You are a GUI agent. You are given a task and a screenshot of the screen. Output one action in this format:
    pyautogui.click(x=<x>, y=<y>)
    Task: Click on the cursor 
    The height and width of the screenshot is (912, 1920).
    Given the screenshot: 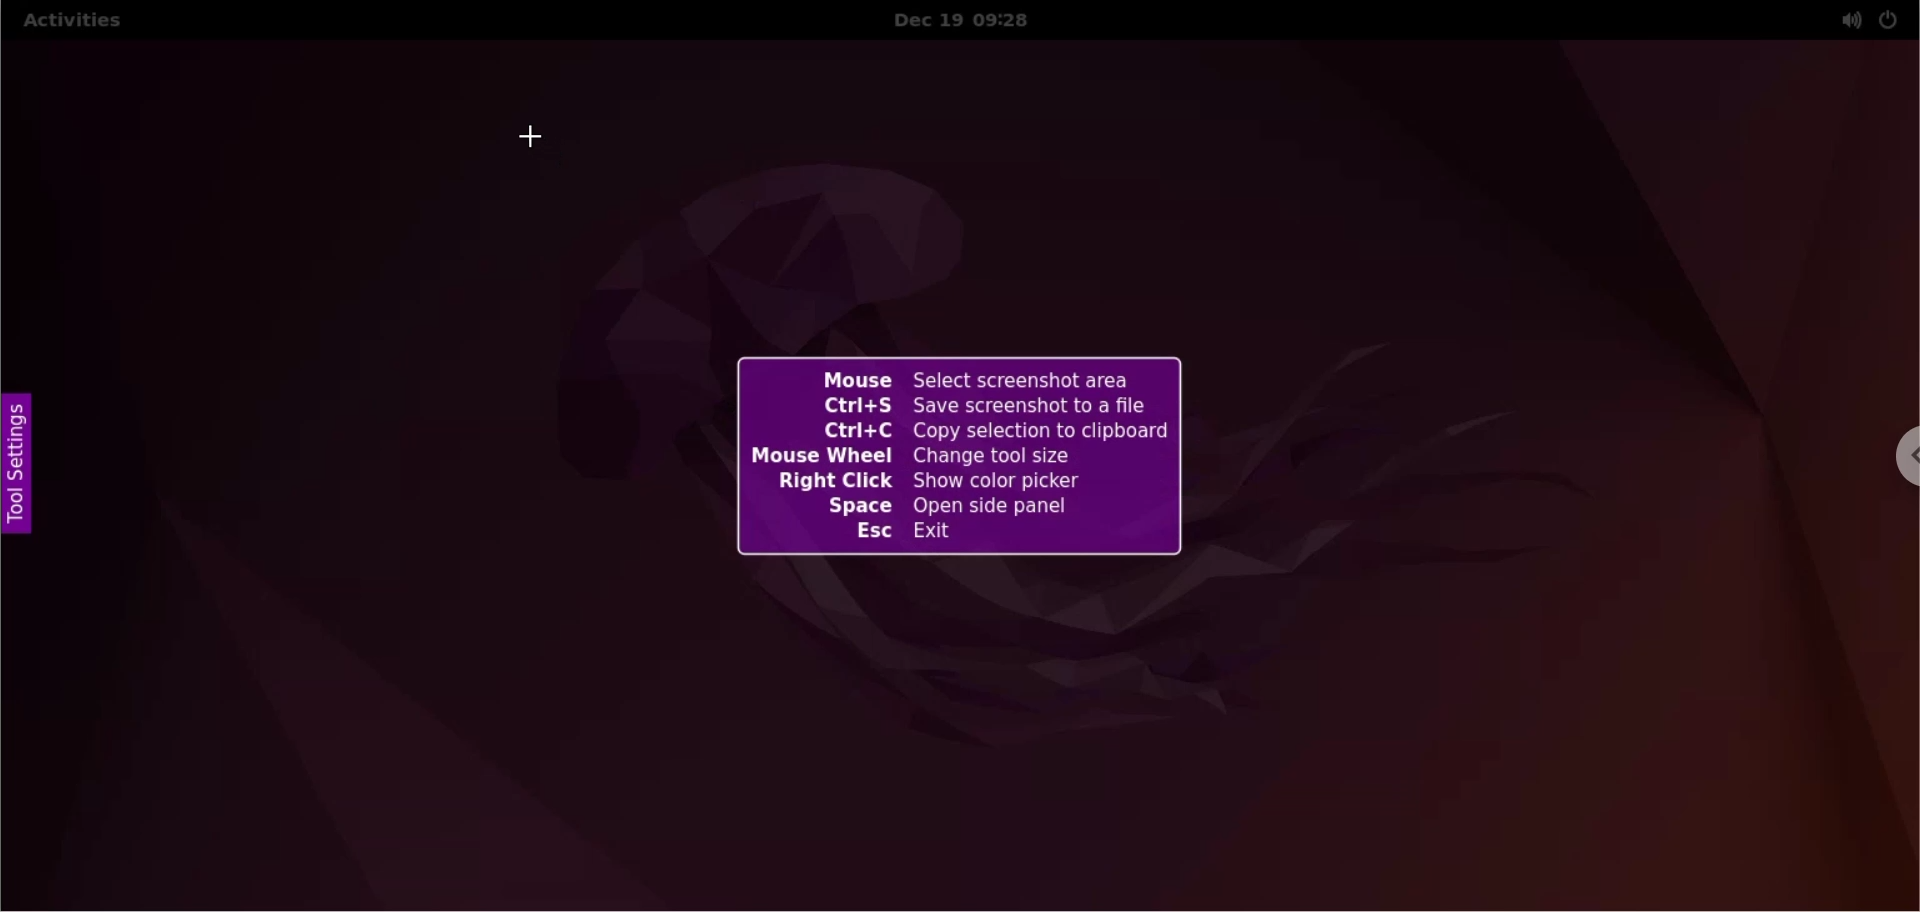 What is the action you would take?
    pyautogui.click(x=532, y=137)
    